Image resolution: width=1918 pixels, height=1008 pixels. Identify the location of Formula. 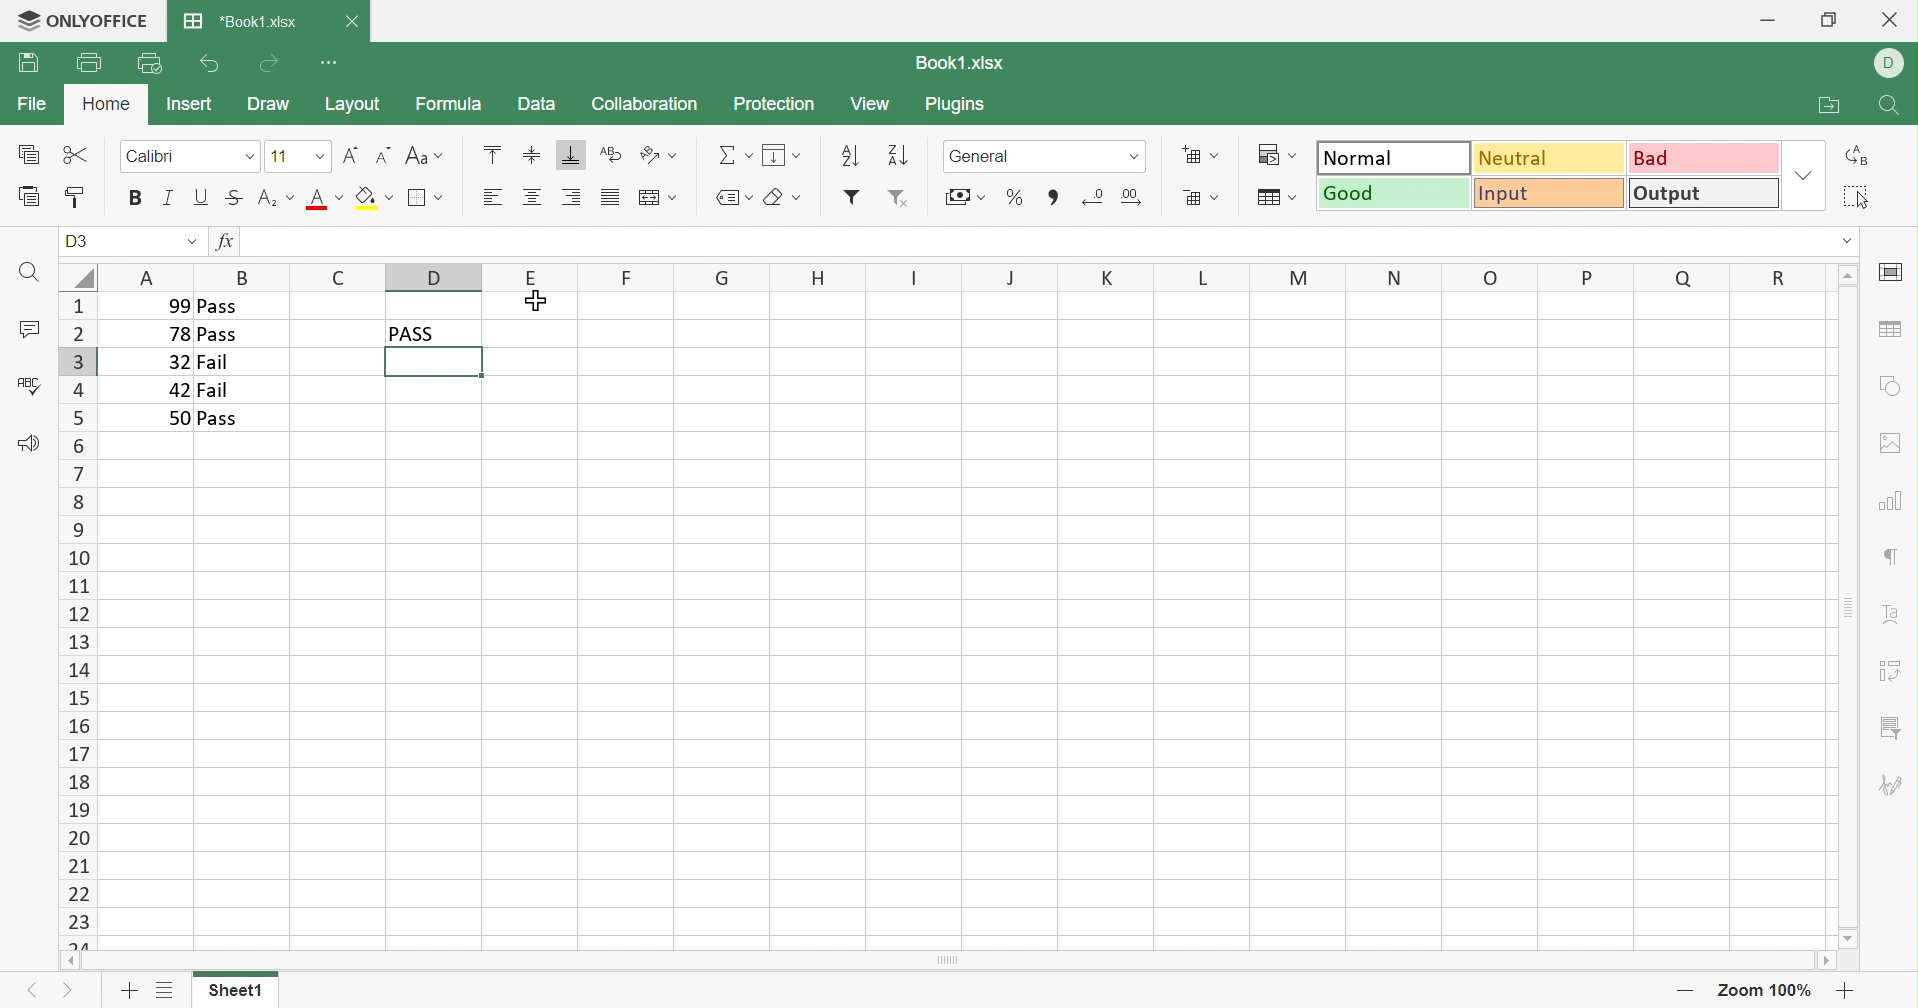
(447, 103).